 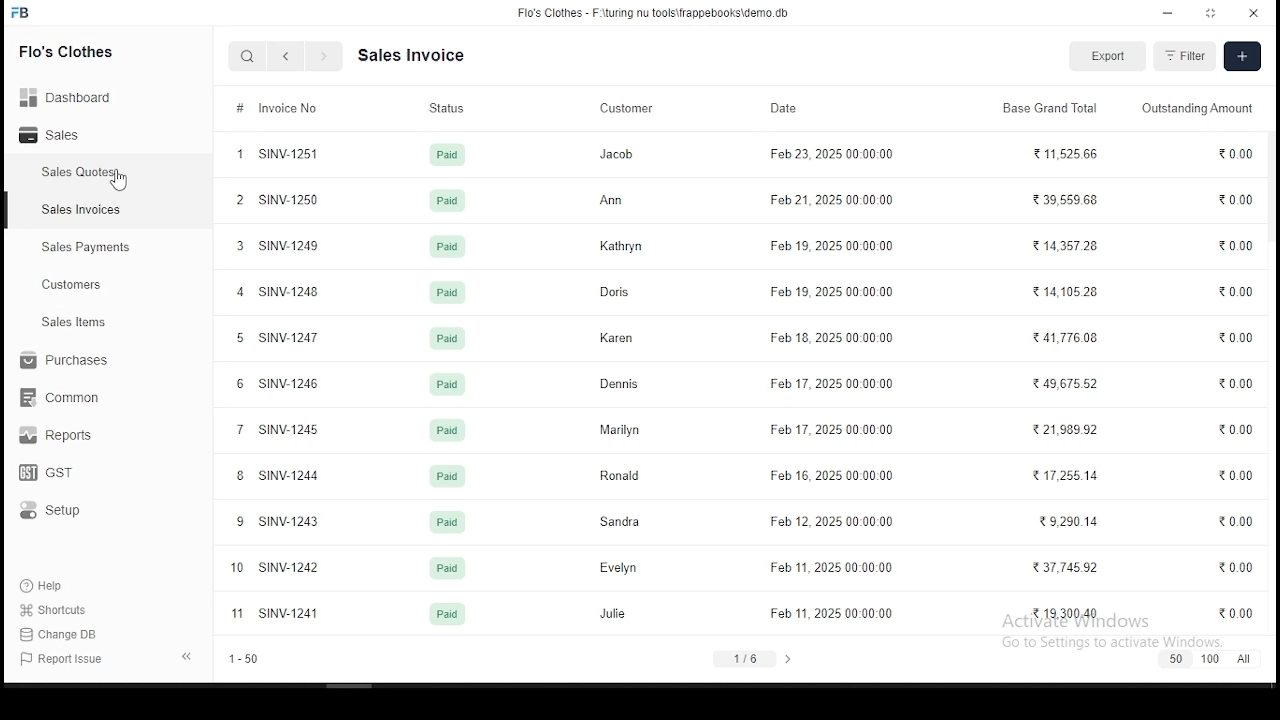 I want to click on filter, so click(x=1208, y=56).